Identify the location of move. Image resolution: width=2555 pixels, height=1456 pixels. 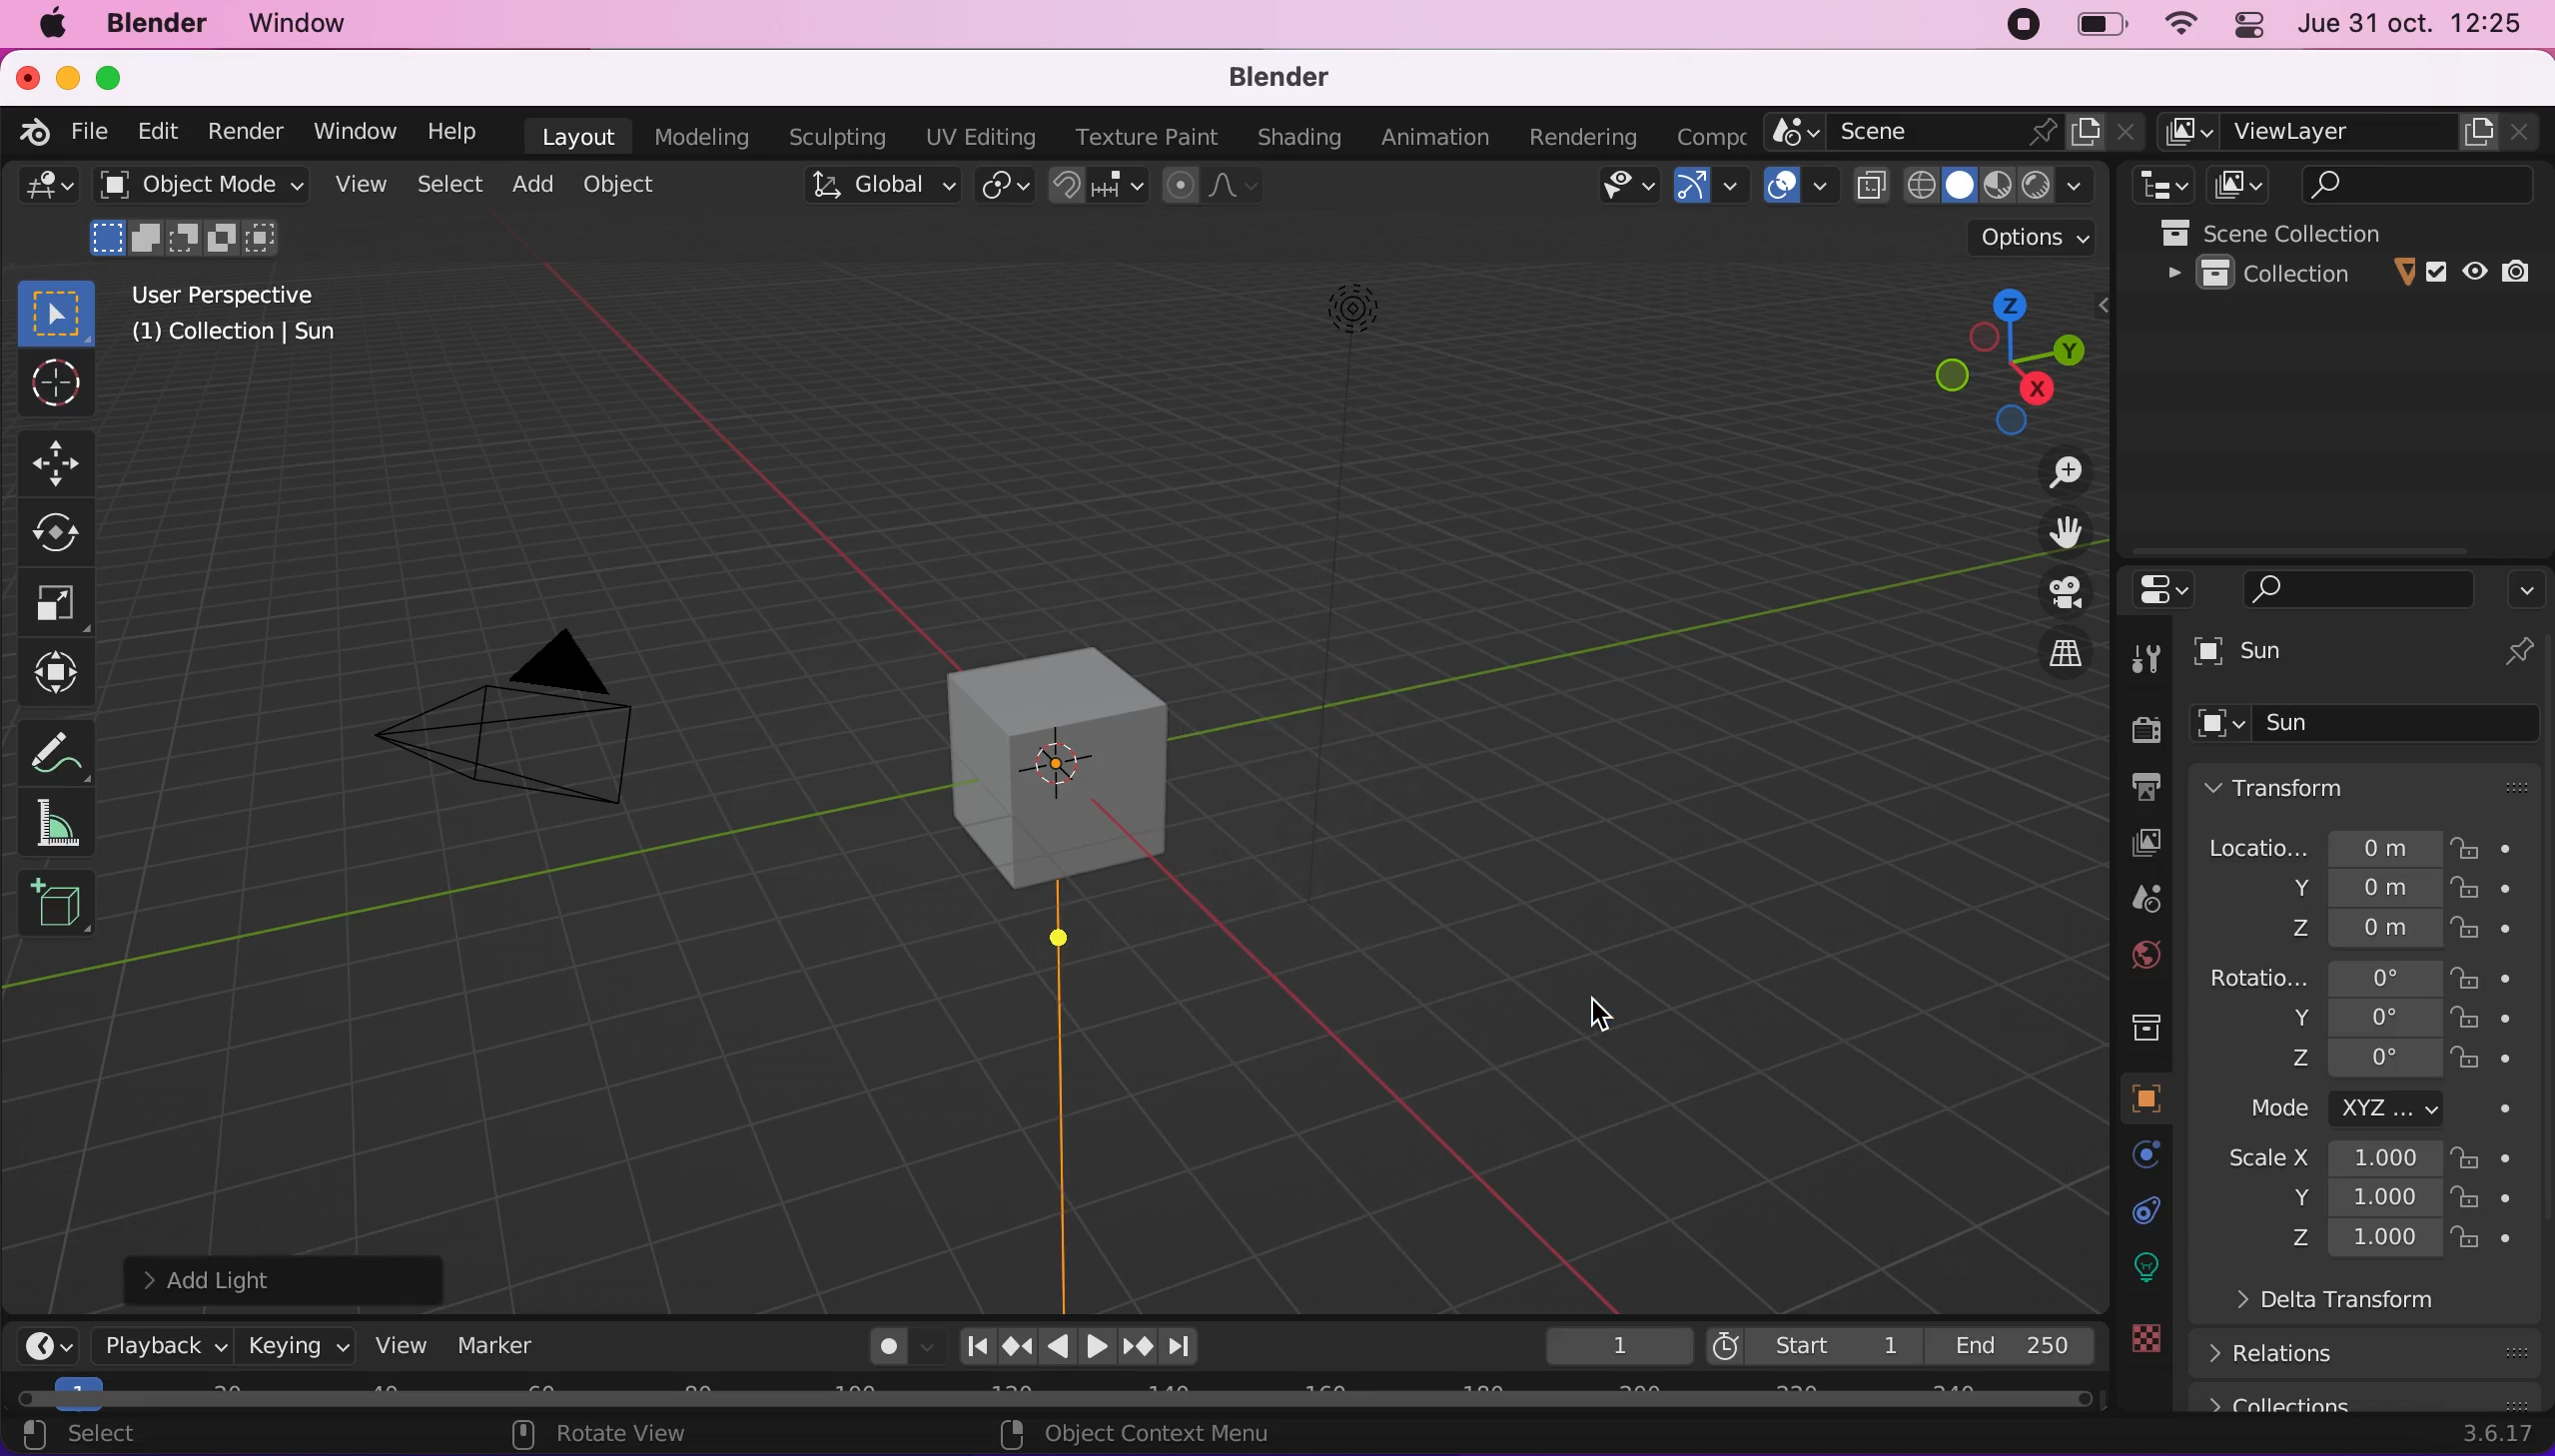
(61, 462).